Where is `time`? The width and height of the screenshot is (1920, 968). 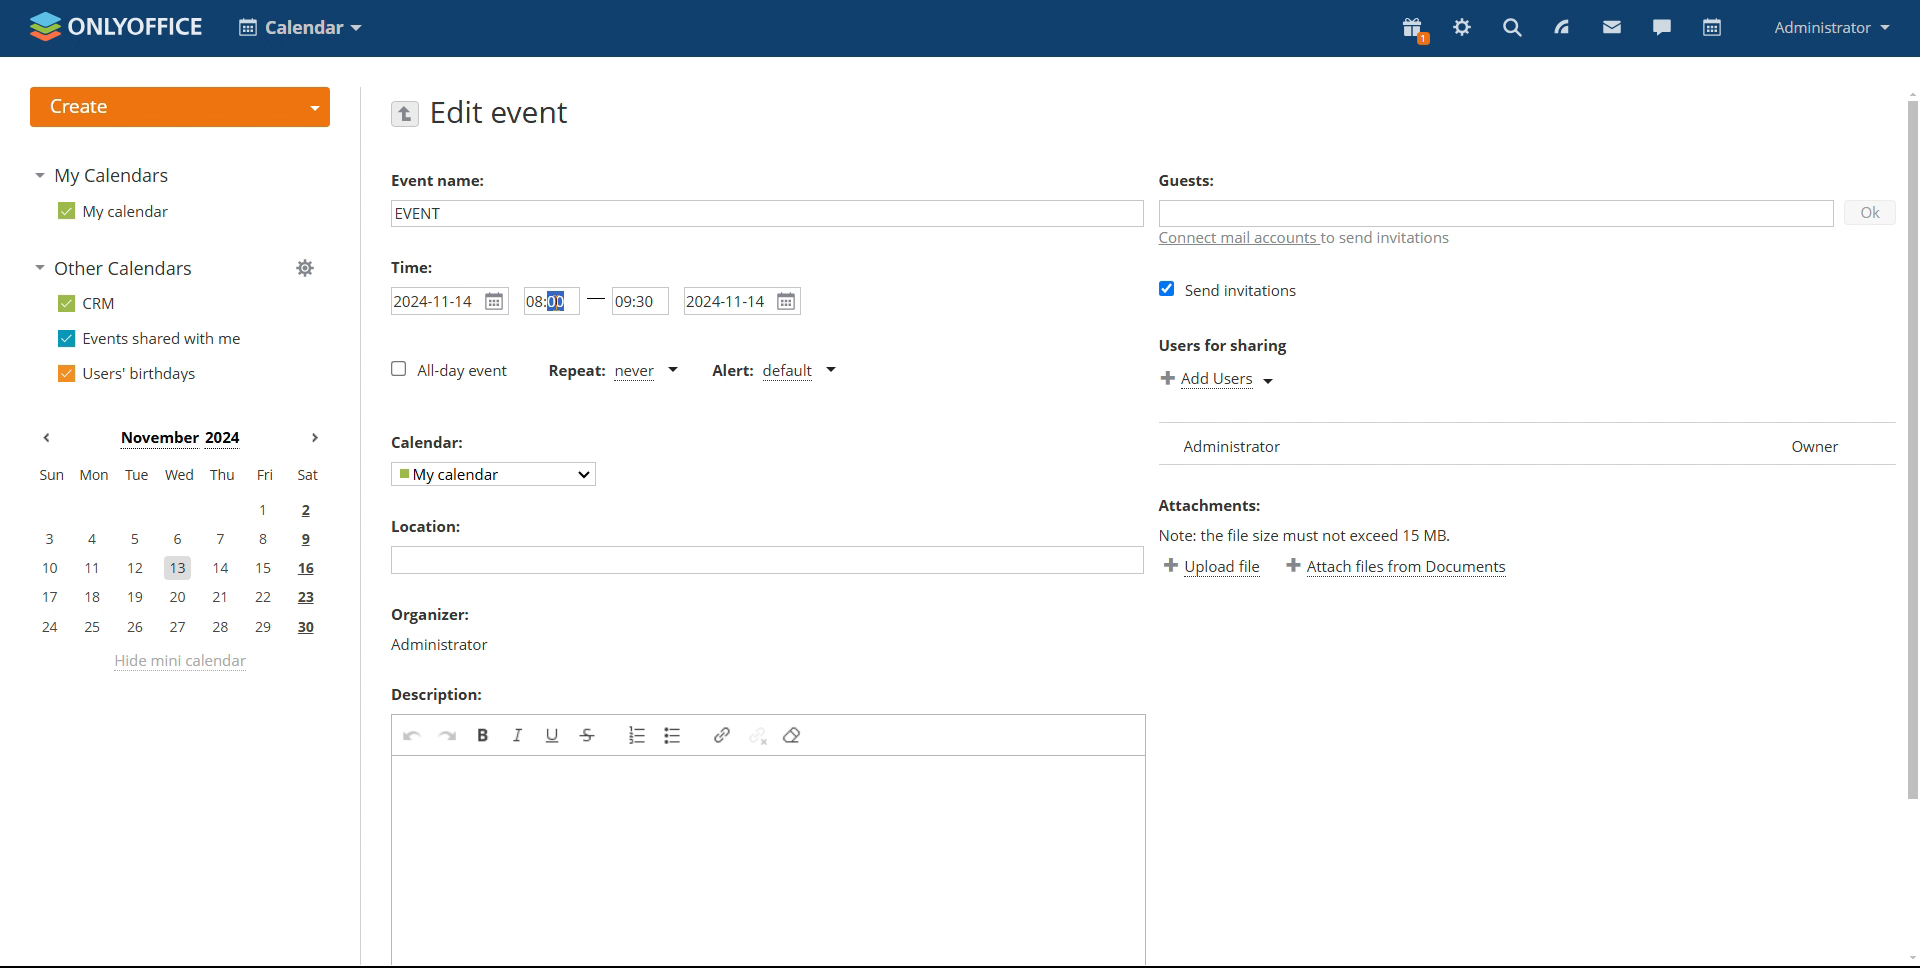 time is located at coordinates (411, 266).